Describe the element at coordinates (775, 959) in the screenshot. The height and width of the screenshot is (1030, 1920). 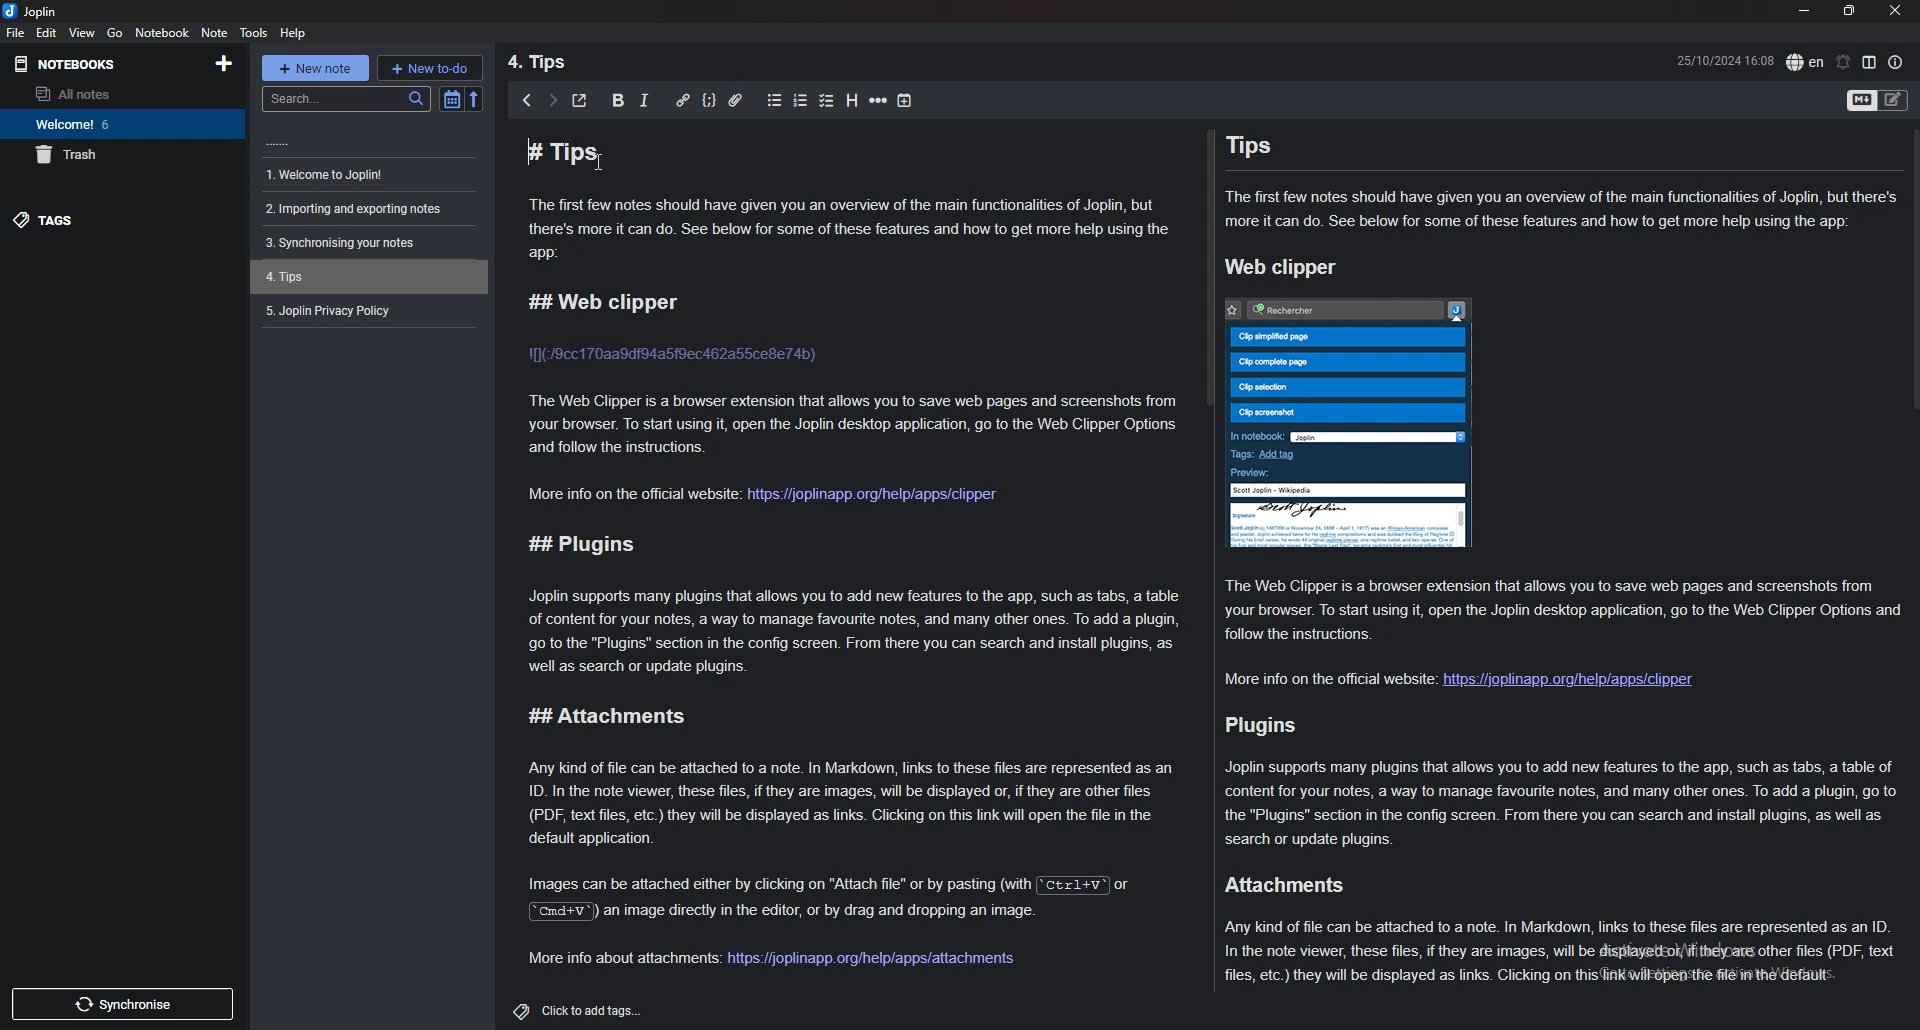
I see `More info about attachments: https: //joplinapp.org/help/apps/attachments` at that location.